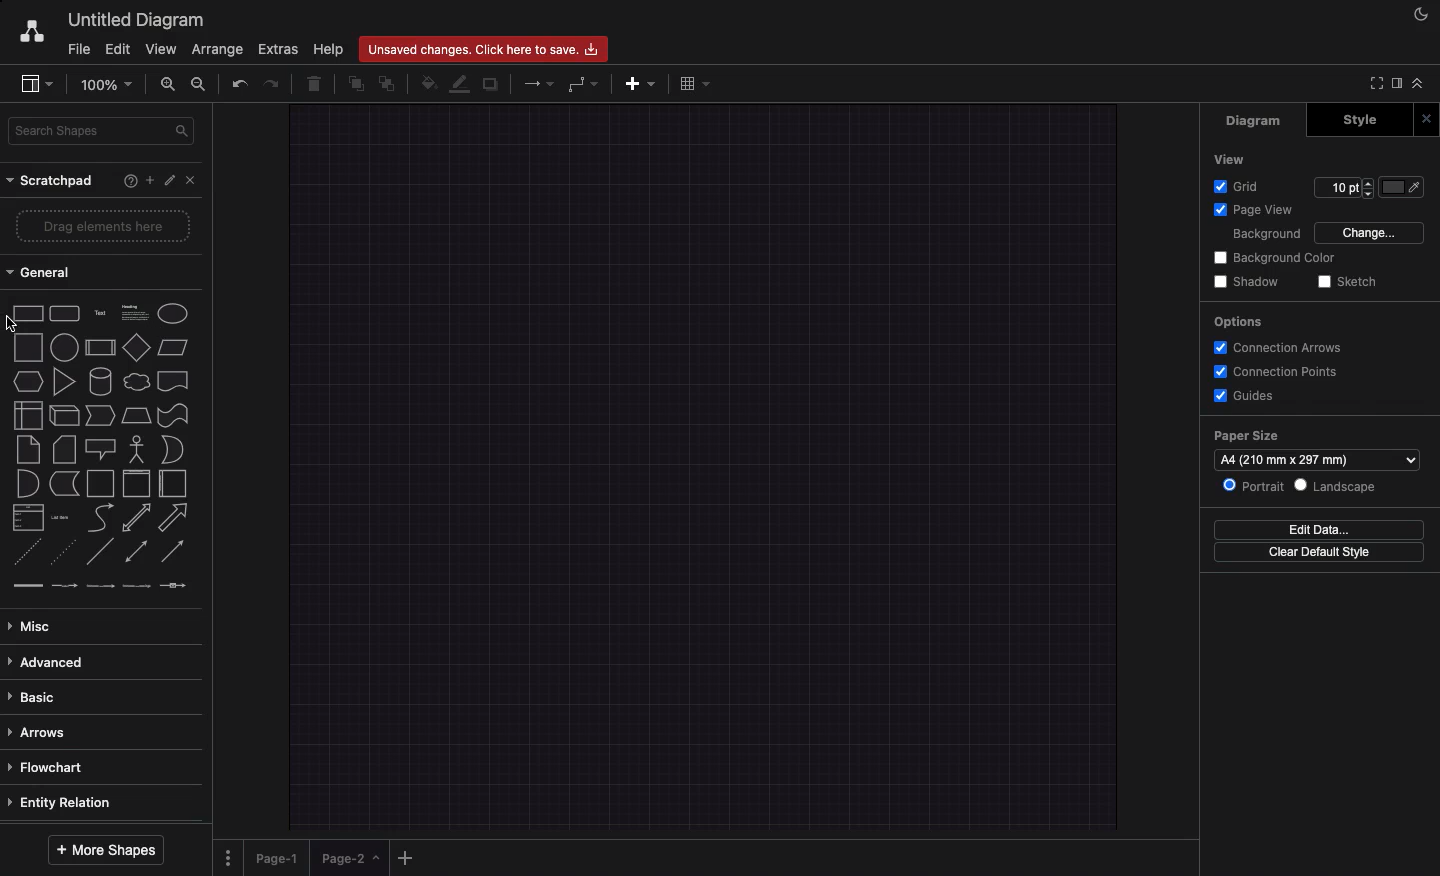  Describe the element at coordinates (1239, 185) in the screenshot. I see `Grid` at that location.